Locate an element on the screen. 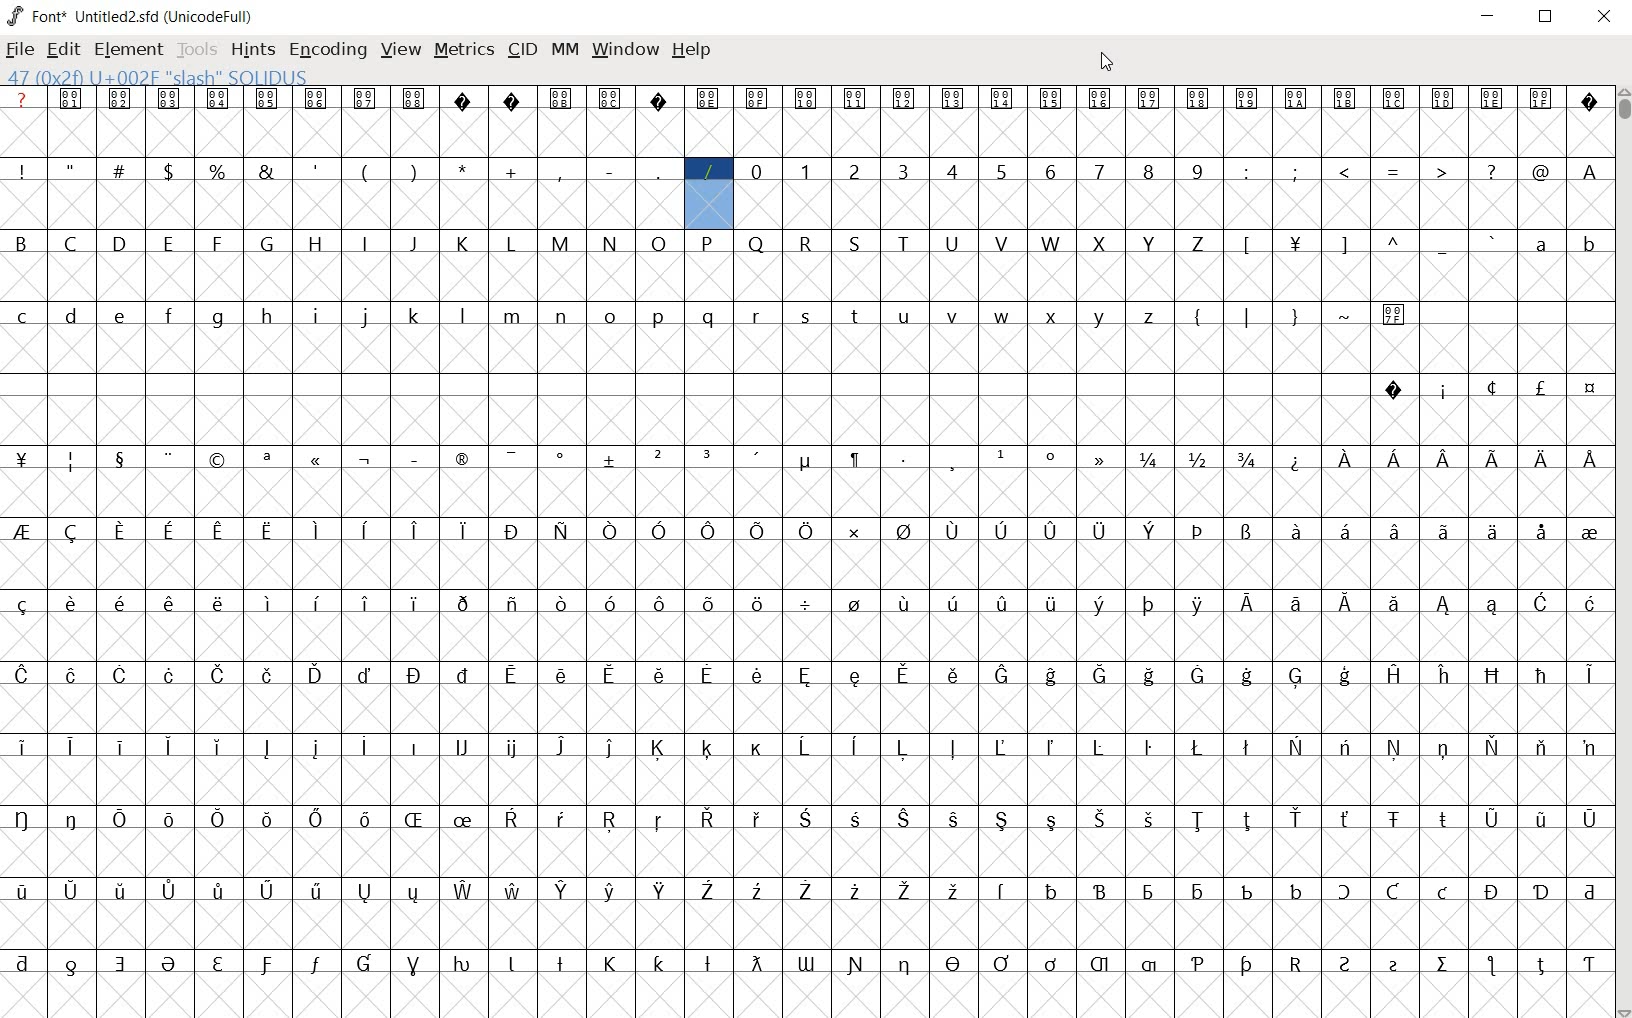 Image resolution: width=1632 pixels, height=1018 pixels. glyph is located at coordinates (415, 98).